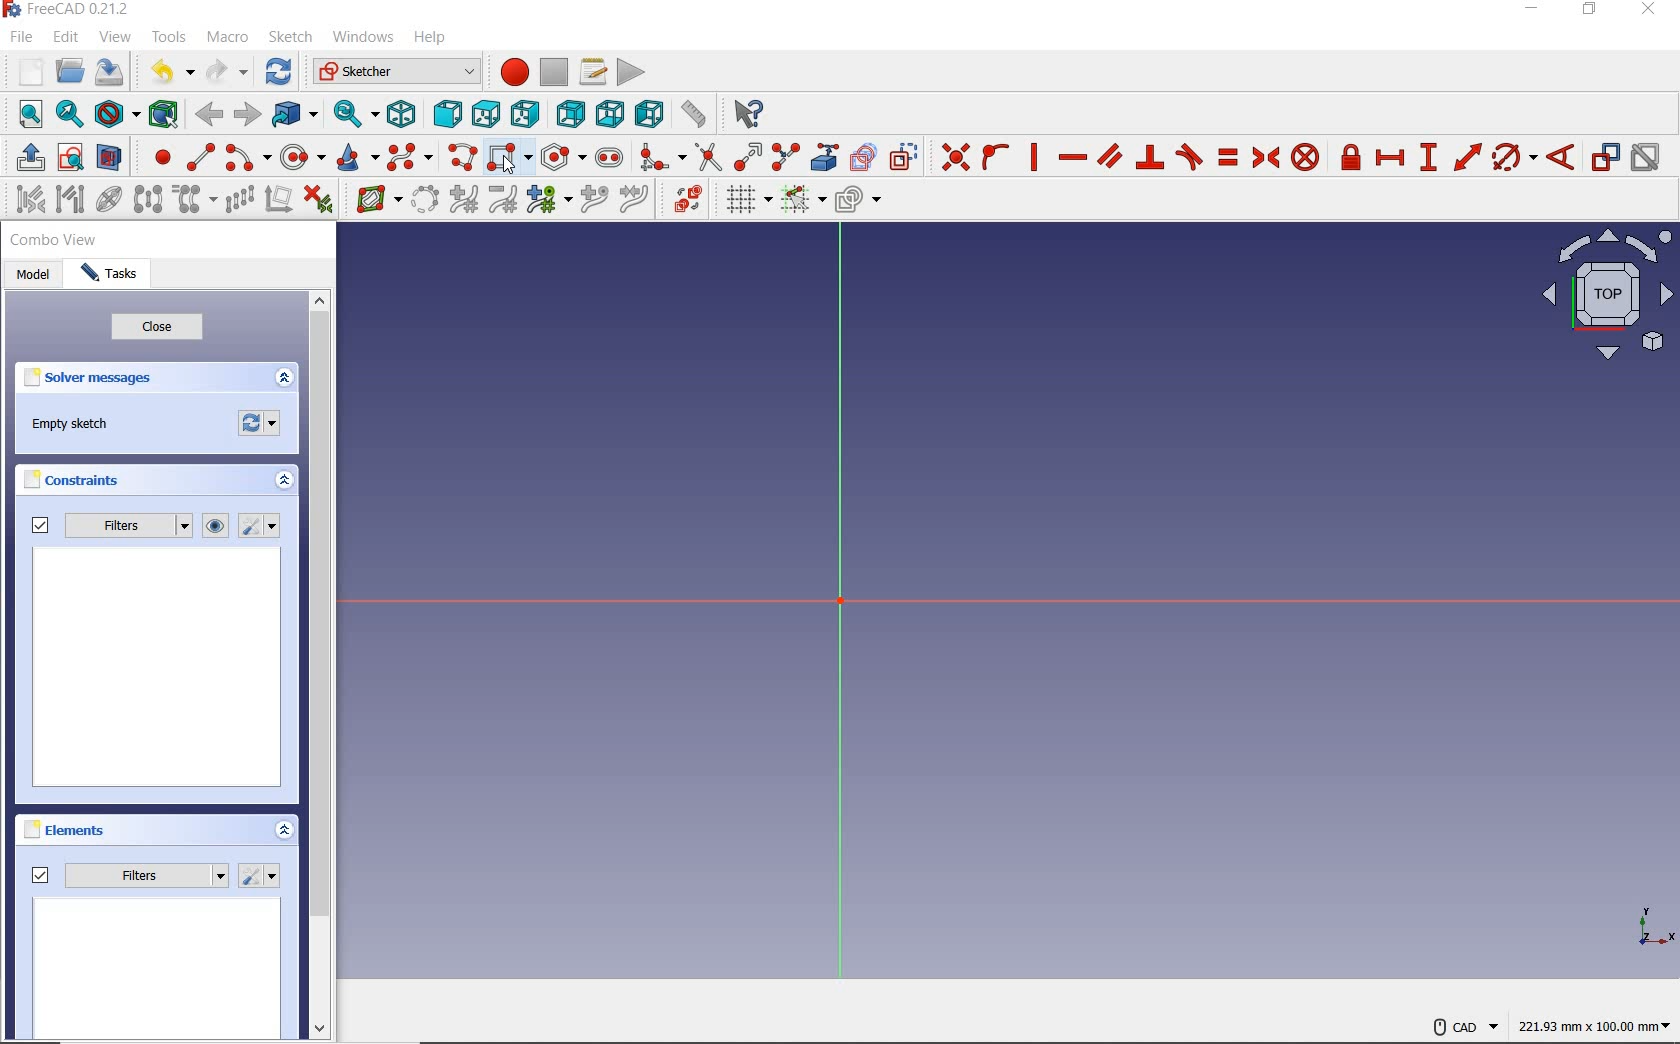 Image resolution: width=1680 pixels, height=1044 pixels. What do you see at coordinates (509, 166) in the screenshot?
I see `cursor at create rectangle option` at bounding box center [509, 166].